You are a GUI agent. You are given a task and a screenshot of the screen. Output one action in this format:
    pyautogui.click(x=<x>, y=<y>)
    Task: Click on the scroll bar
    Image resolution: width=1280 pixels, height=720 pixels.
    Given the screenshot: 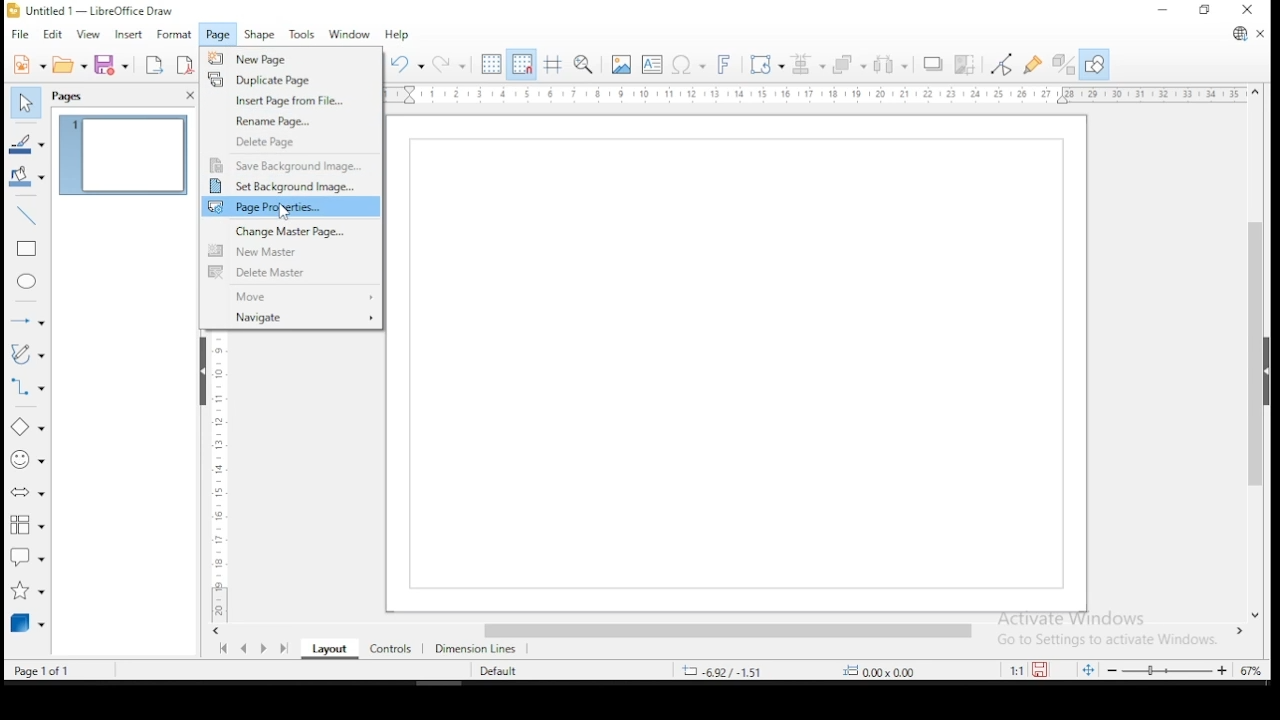 What is the action you would take?
    pyautogui.click(x=1256, y=353)
    